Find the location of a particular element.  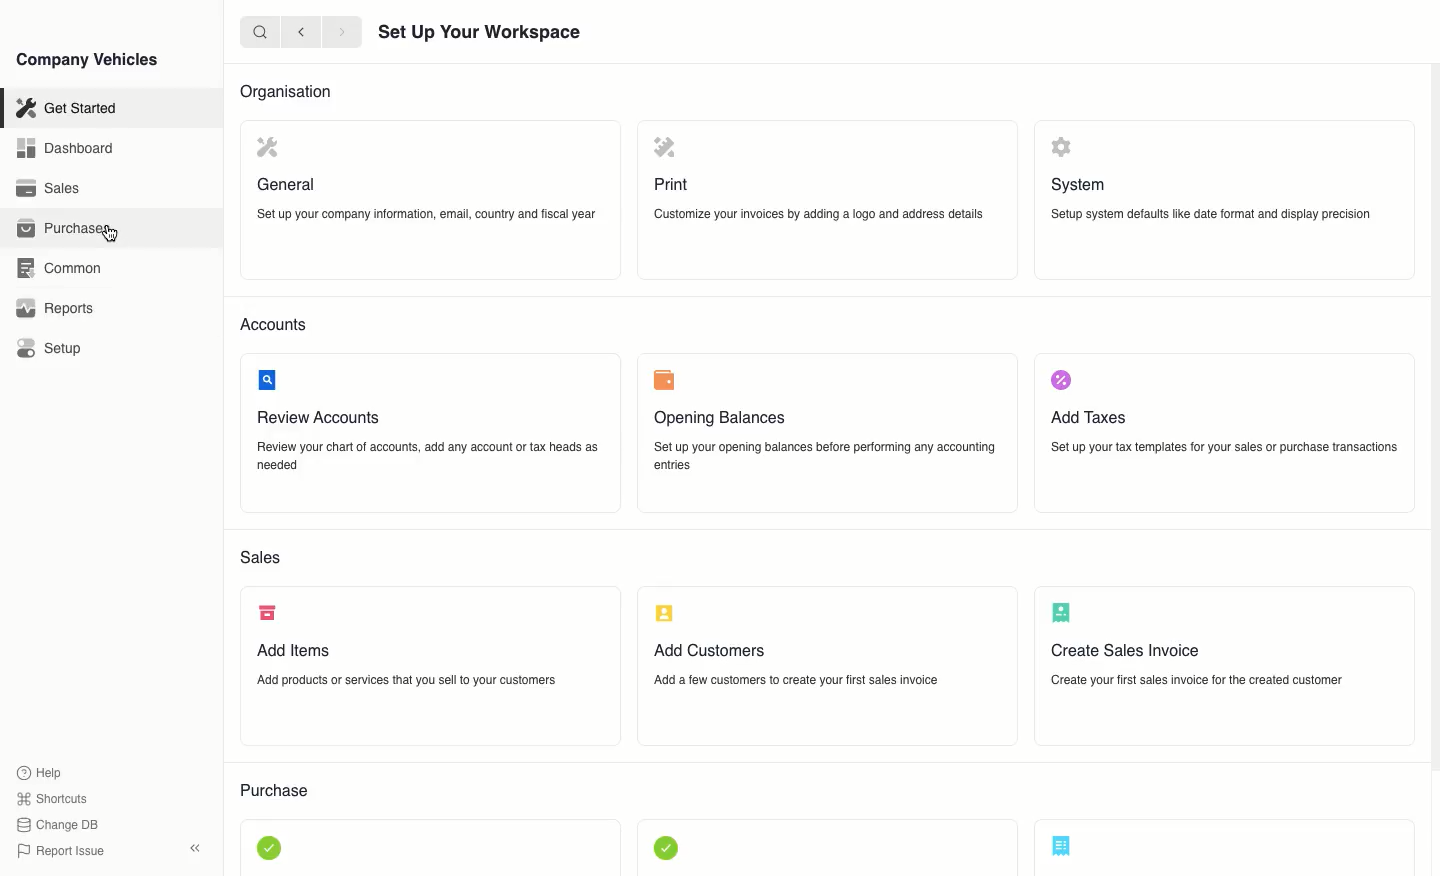

General is located at coordinates (288, 185).